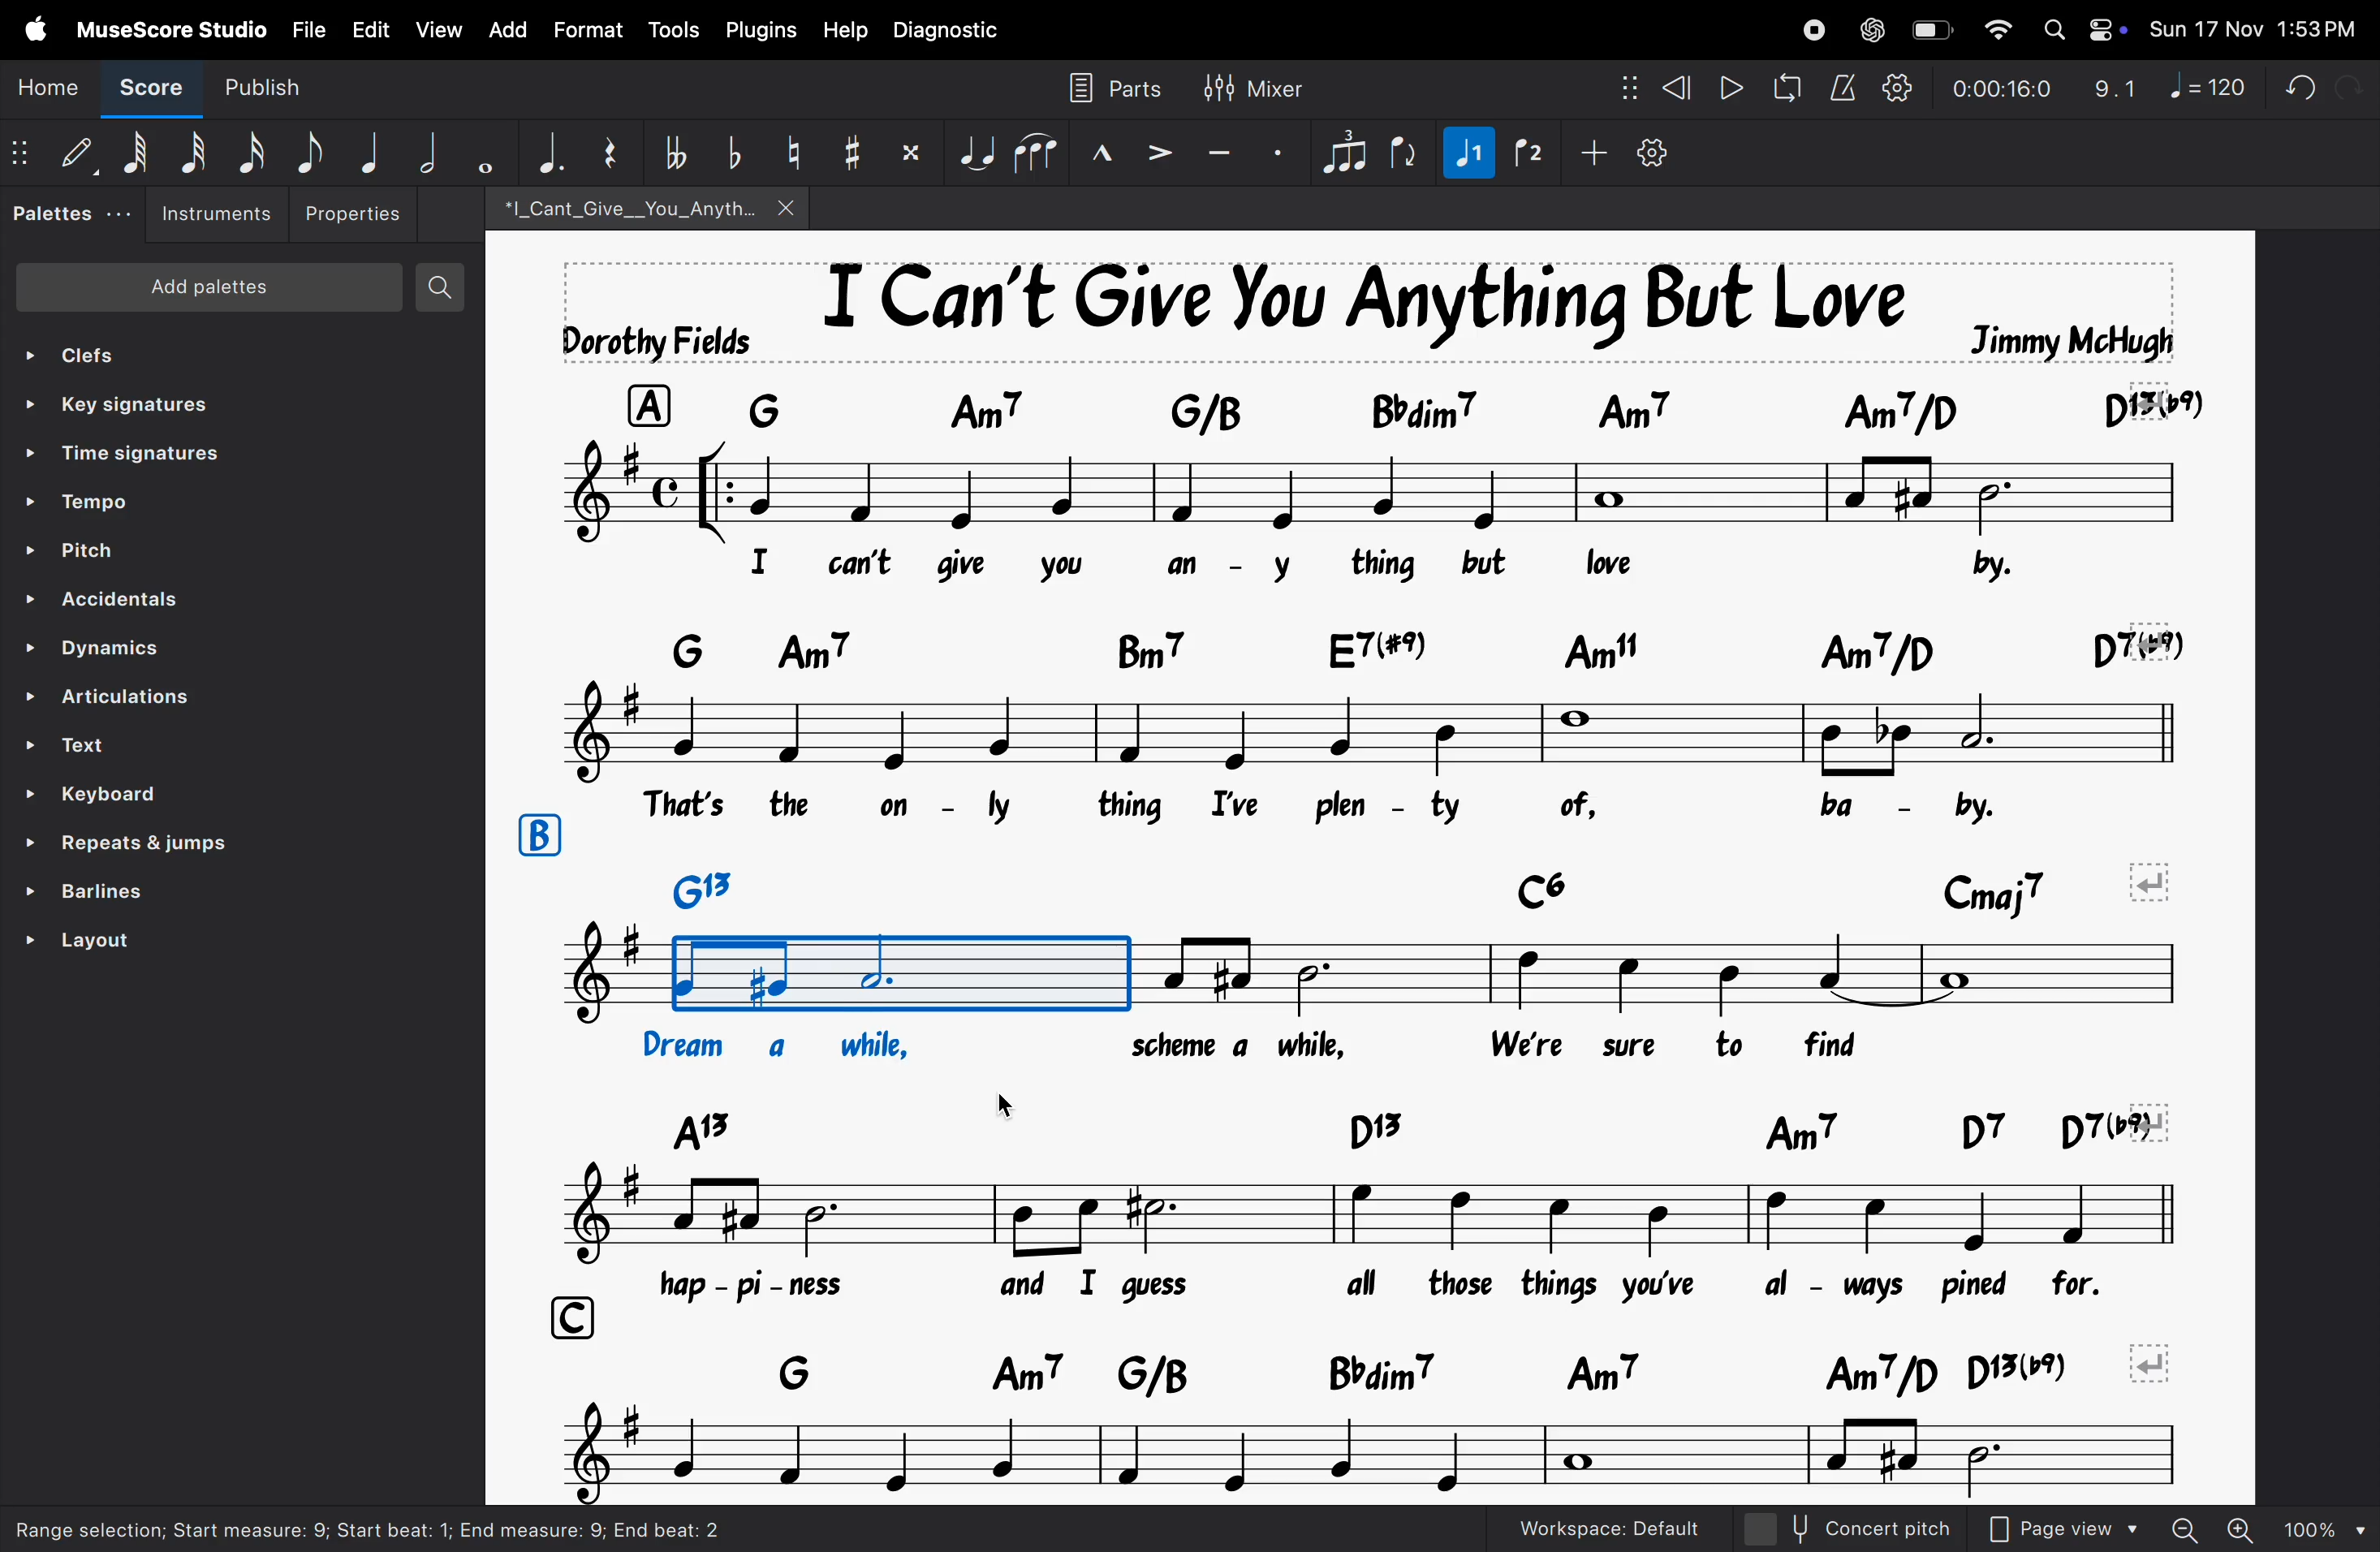 The height and width of the screenshot is (1552, 2380). What do you see at coordinates (222, 214) in the screenshot?
I see `instruements` at bounding box center [222, 214].